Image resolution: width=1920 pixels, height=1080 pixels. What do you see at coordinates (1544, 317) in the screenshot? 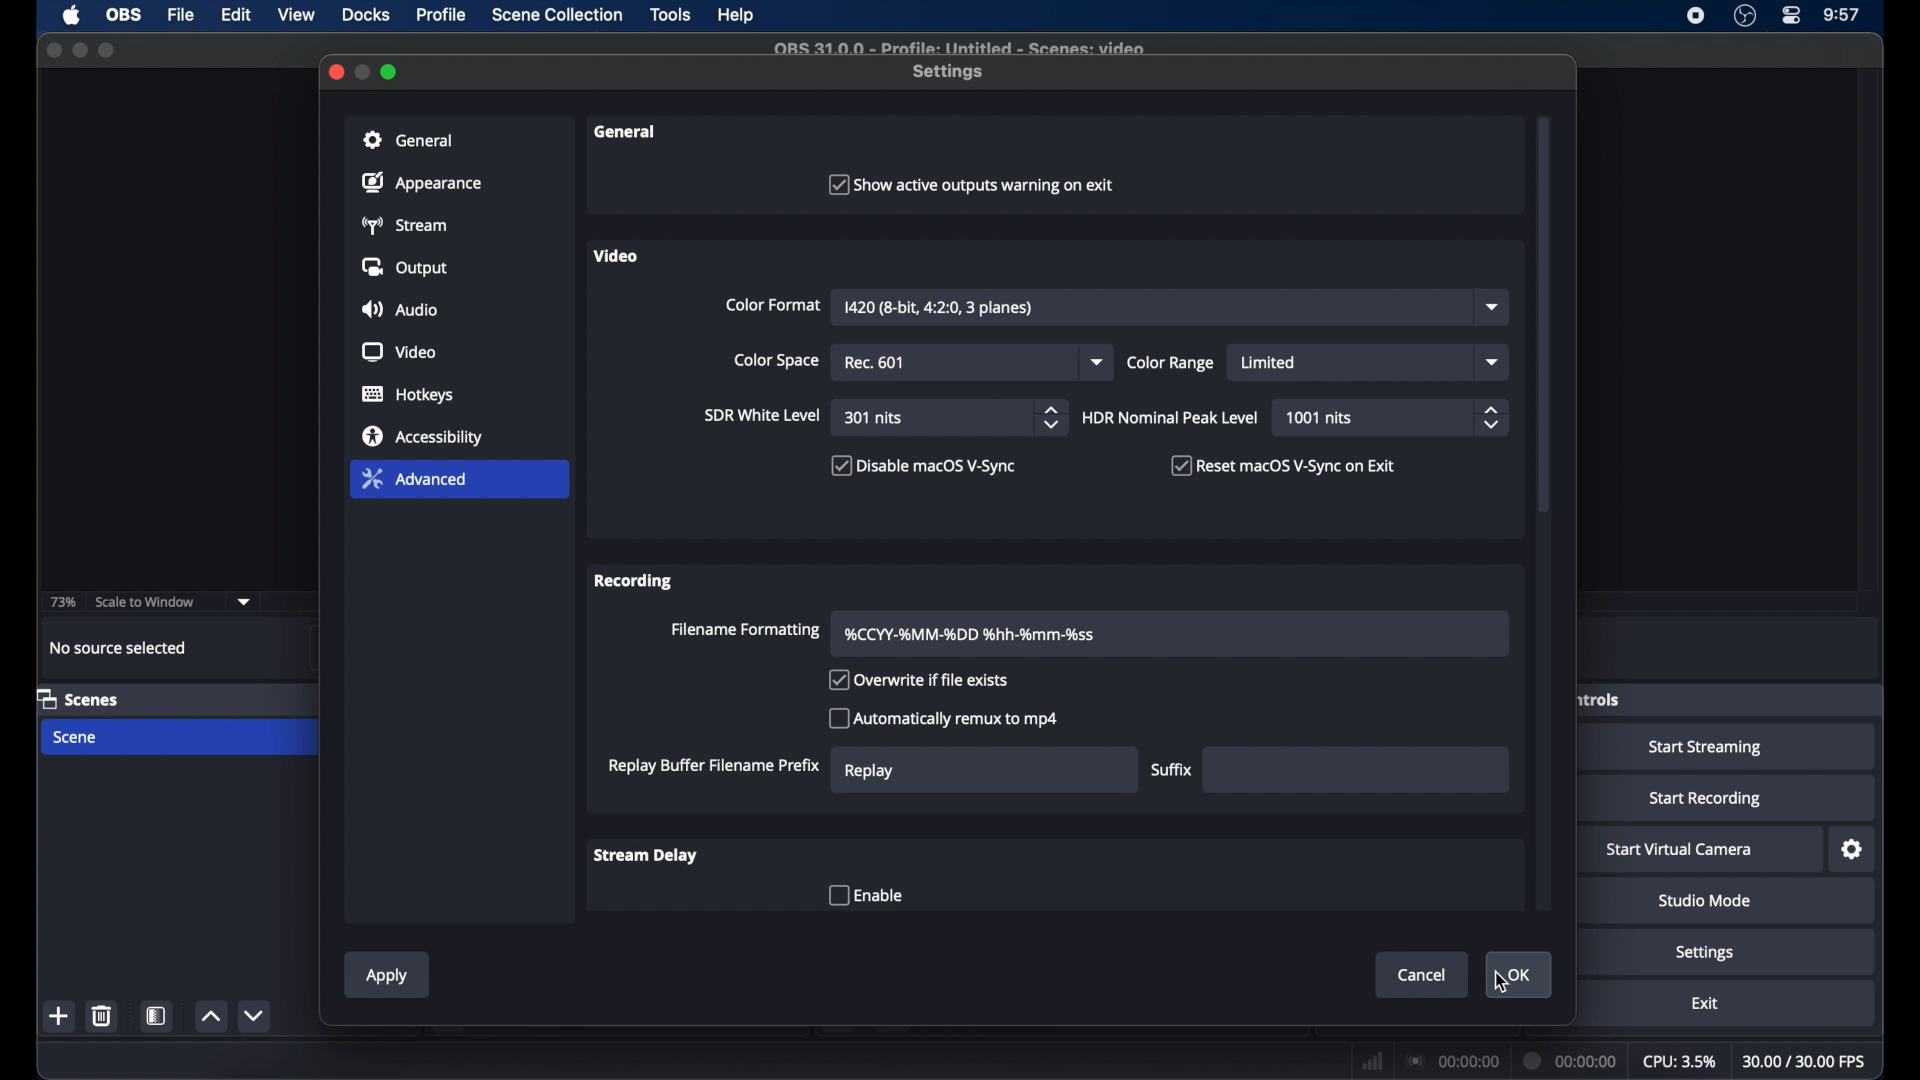
I see `scroll box` at bounding box center [1544, 317].